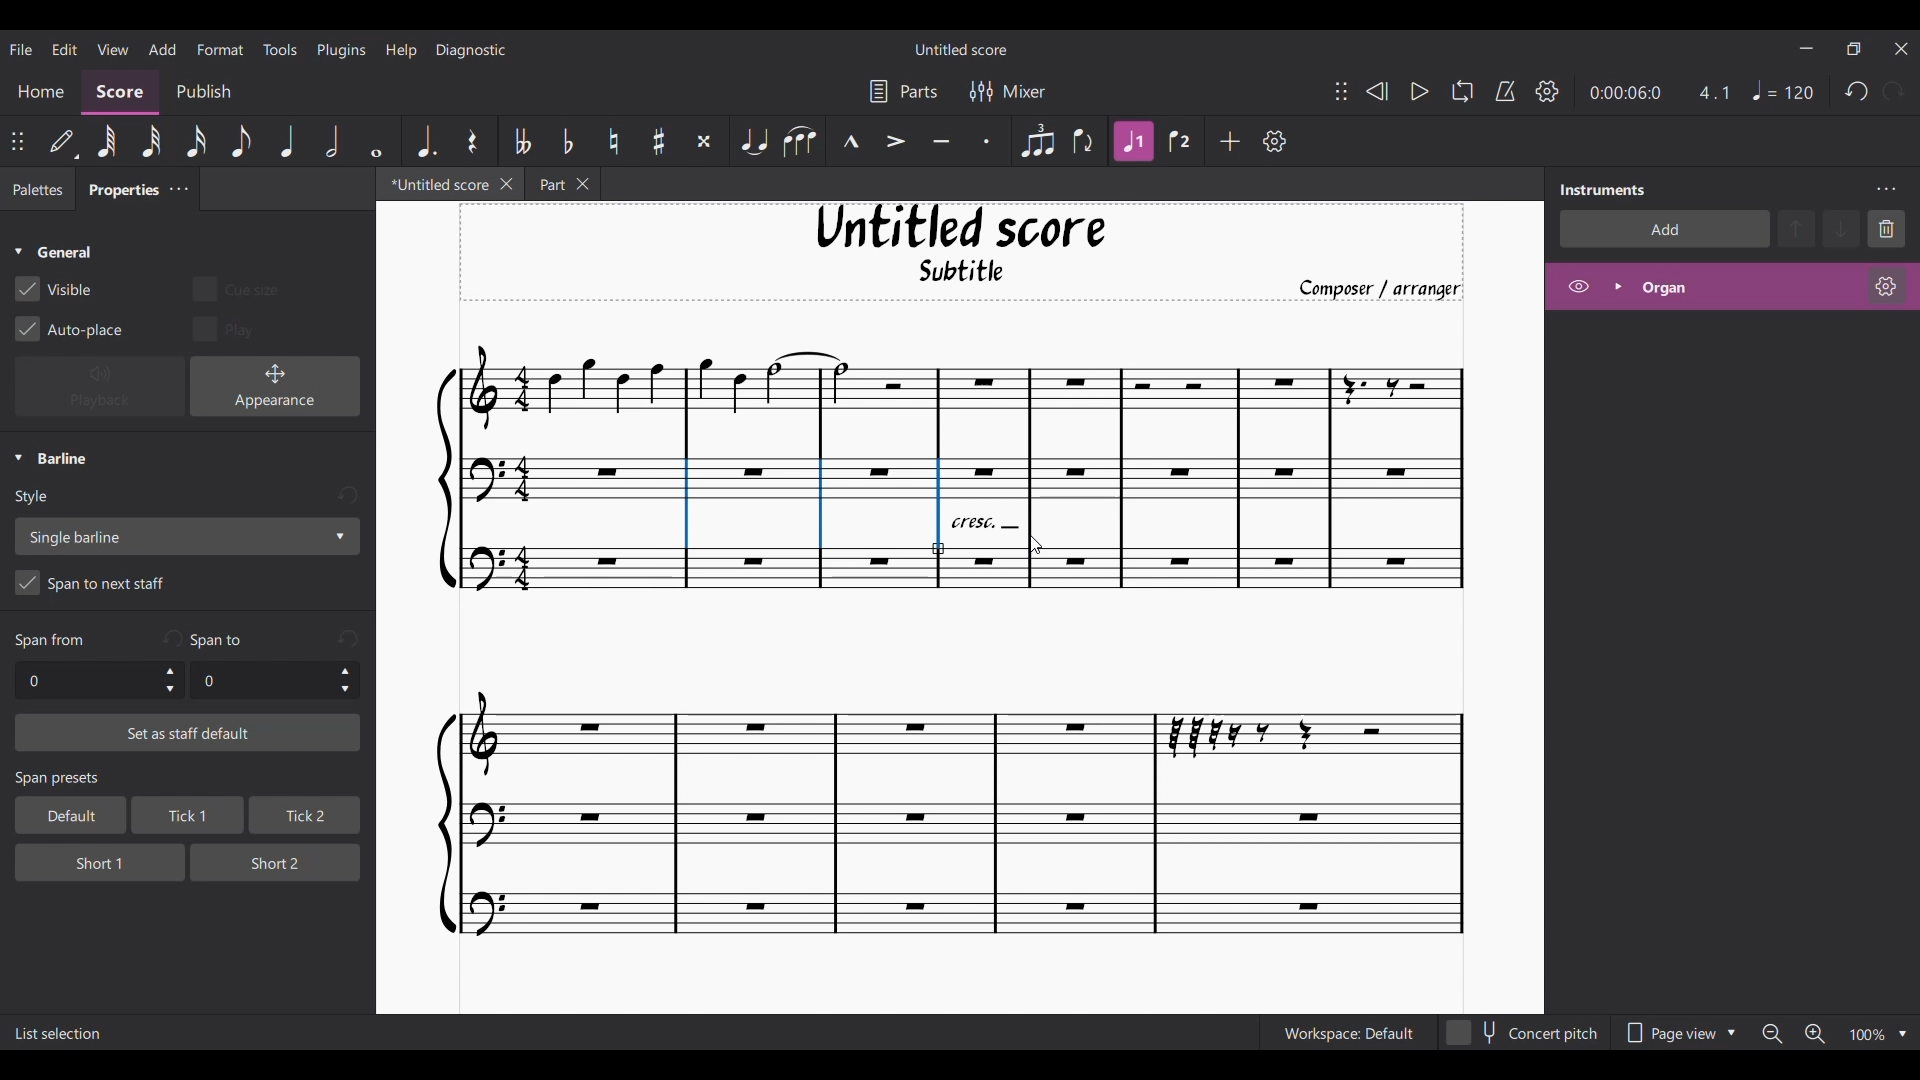 The width and height of the screenshot is (1920, 1080). Describe the element at coordinates (342, 49) in the screenshot. I see `Plugins menu` at that location.